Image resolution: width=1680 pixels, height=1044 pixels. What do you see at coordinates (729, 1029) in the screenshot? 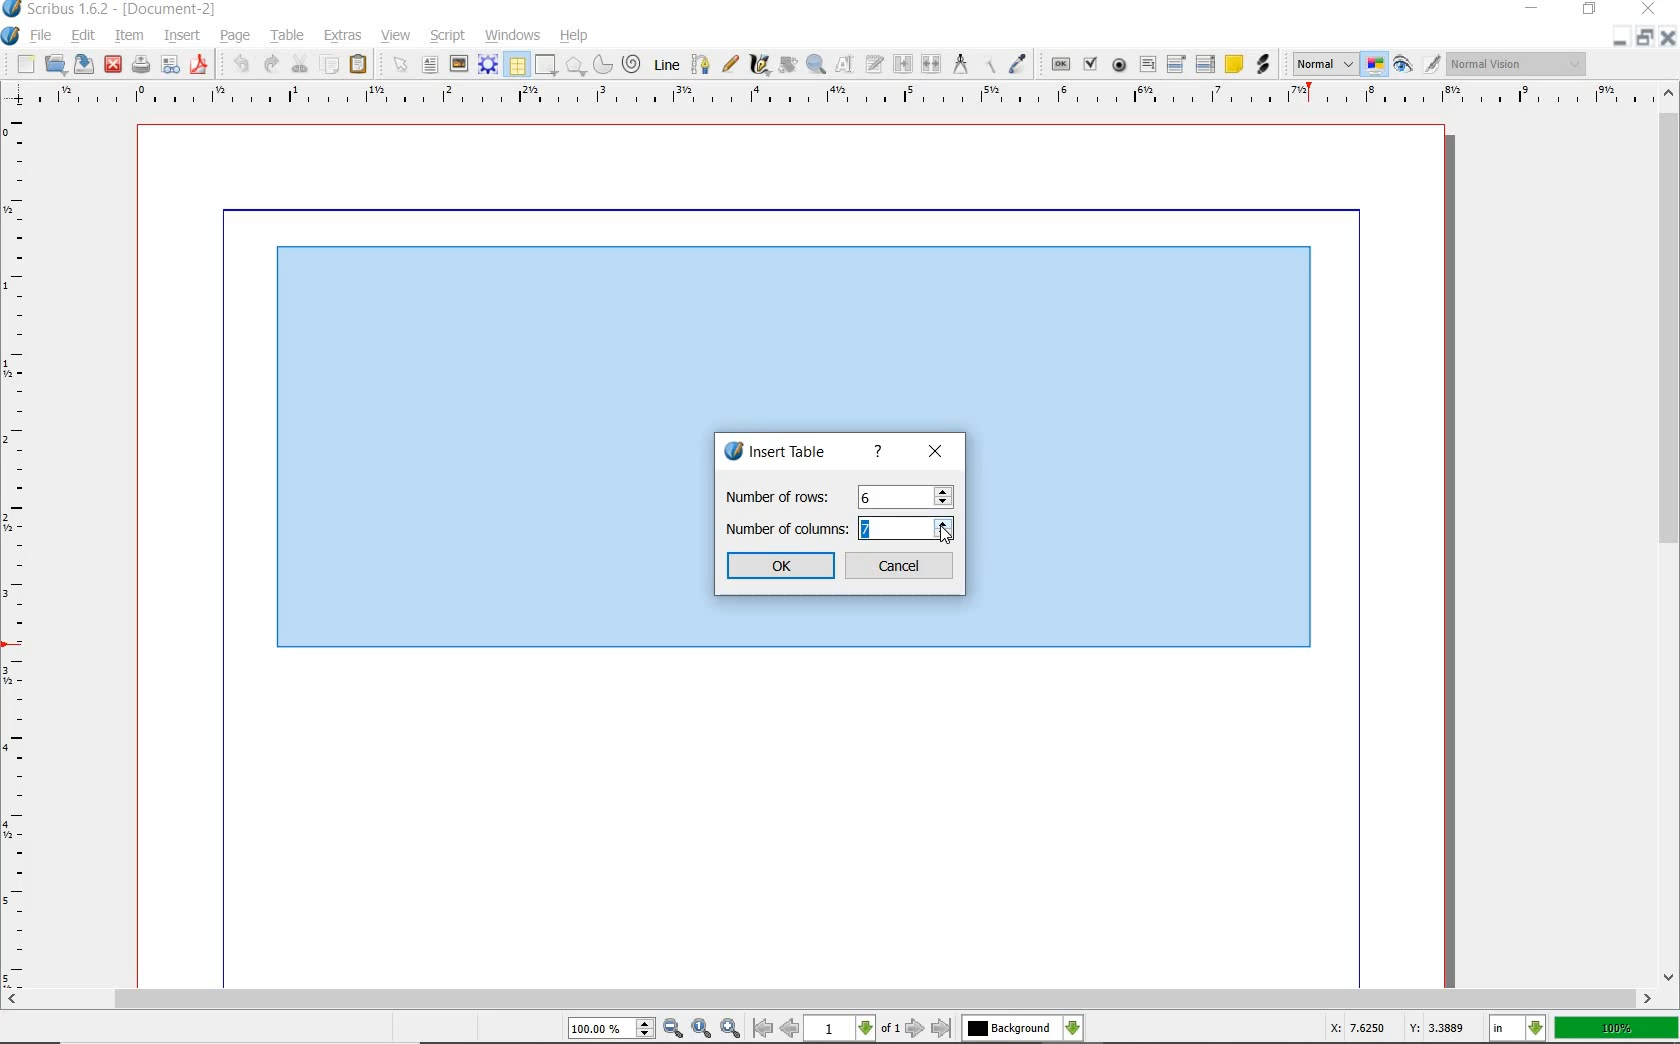
I see `zoom in` at bounding box center [729, 1029].